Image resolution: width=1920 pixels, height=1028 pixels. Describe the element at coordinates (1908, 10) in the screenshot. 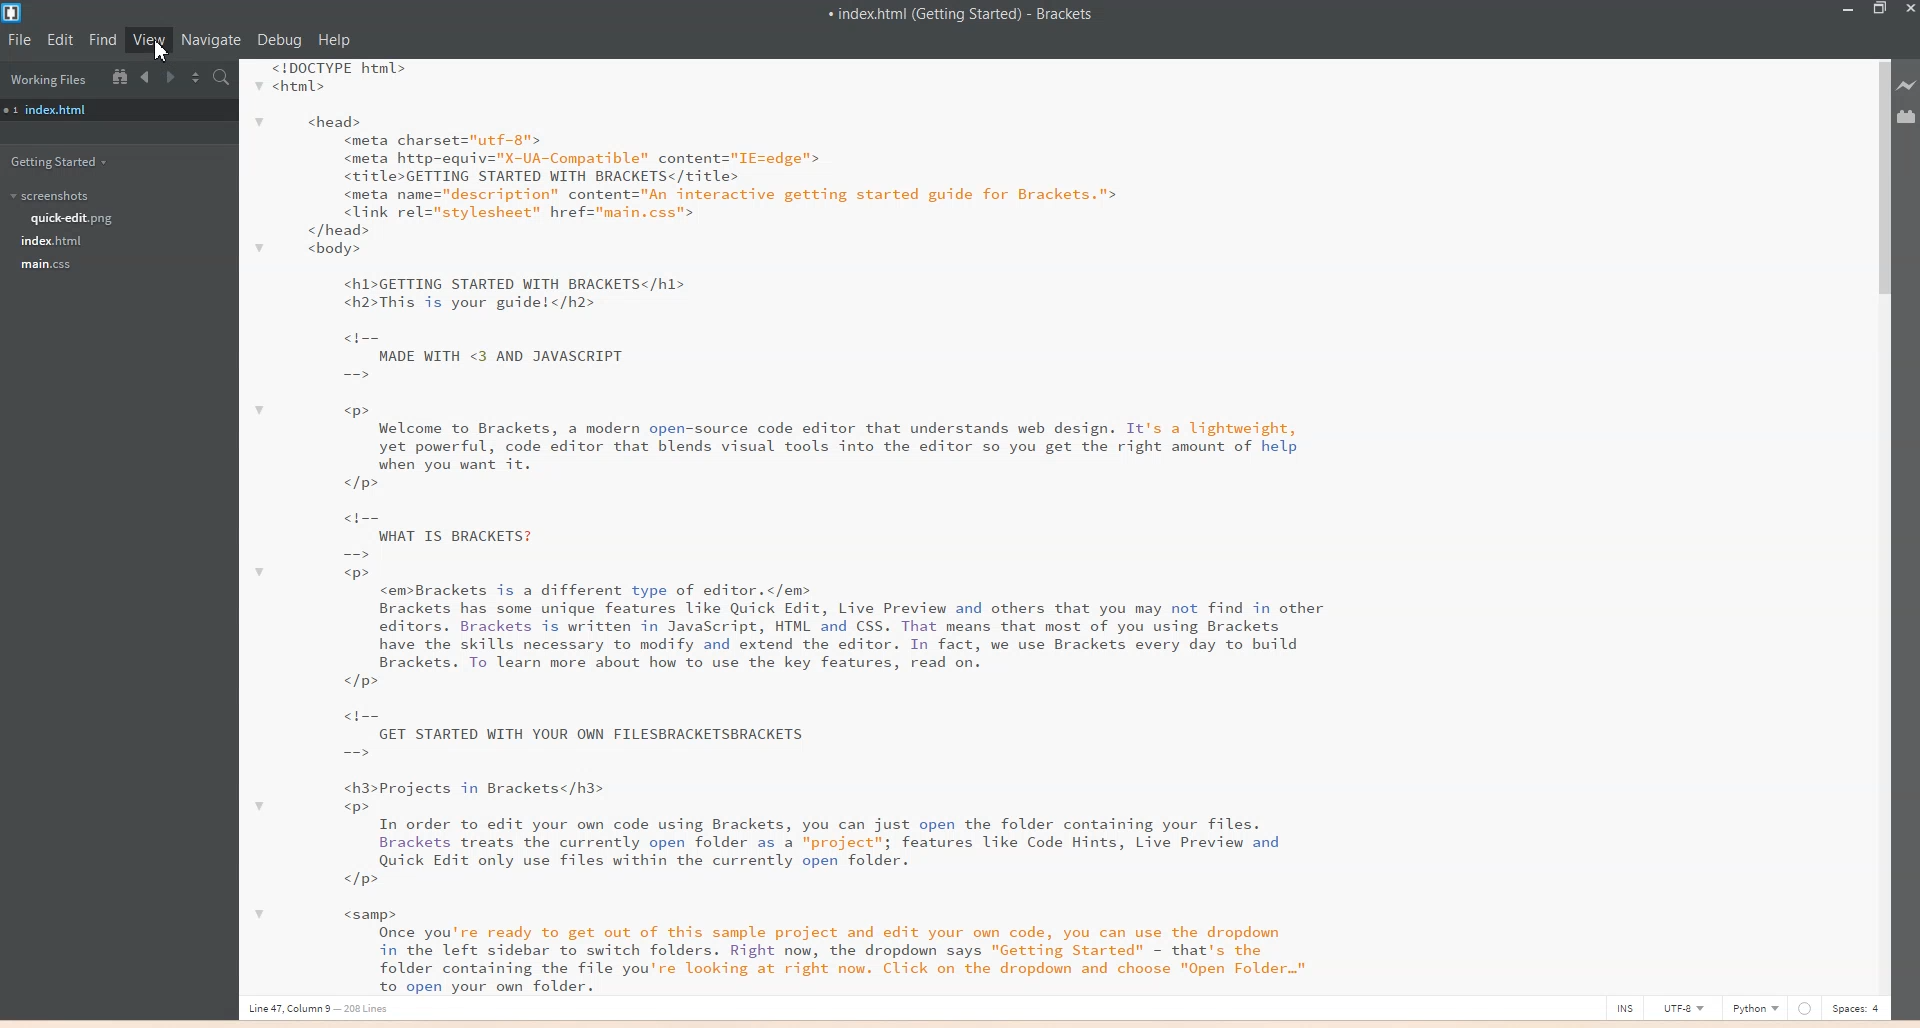

I see `Close` at that location.